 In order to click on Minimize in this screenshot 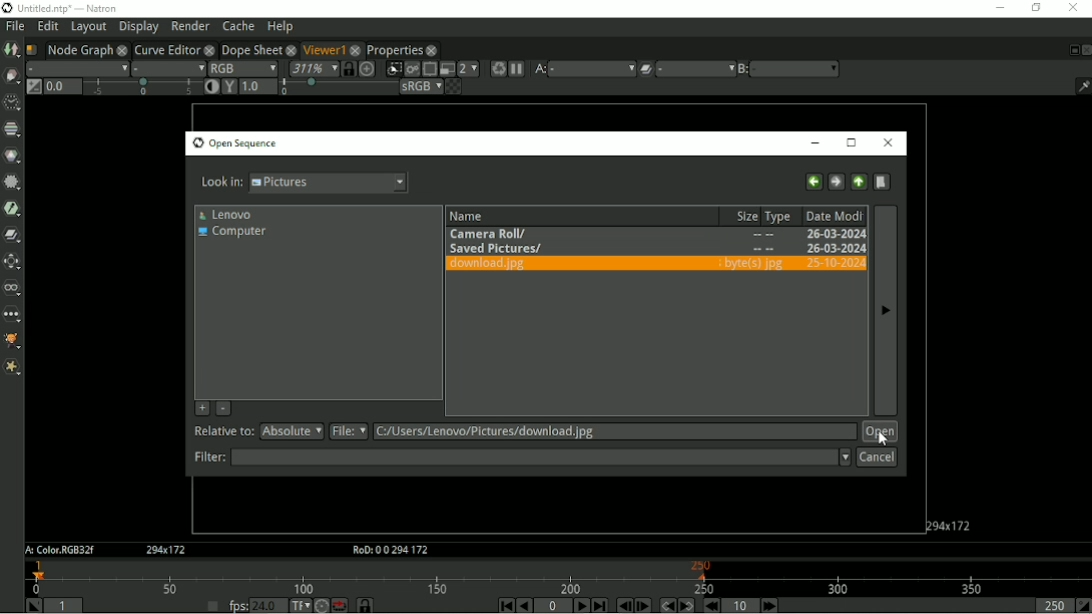, I will do `click(814, 142)`.